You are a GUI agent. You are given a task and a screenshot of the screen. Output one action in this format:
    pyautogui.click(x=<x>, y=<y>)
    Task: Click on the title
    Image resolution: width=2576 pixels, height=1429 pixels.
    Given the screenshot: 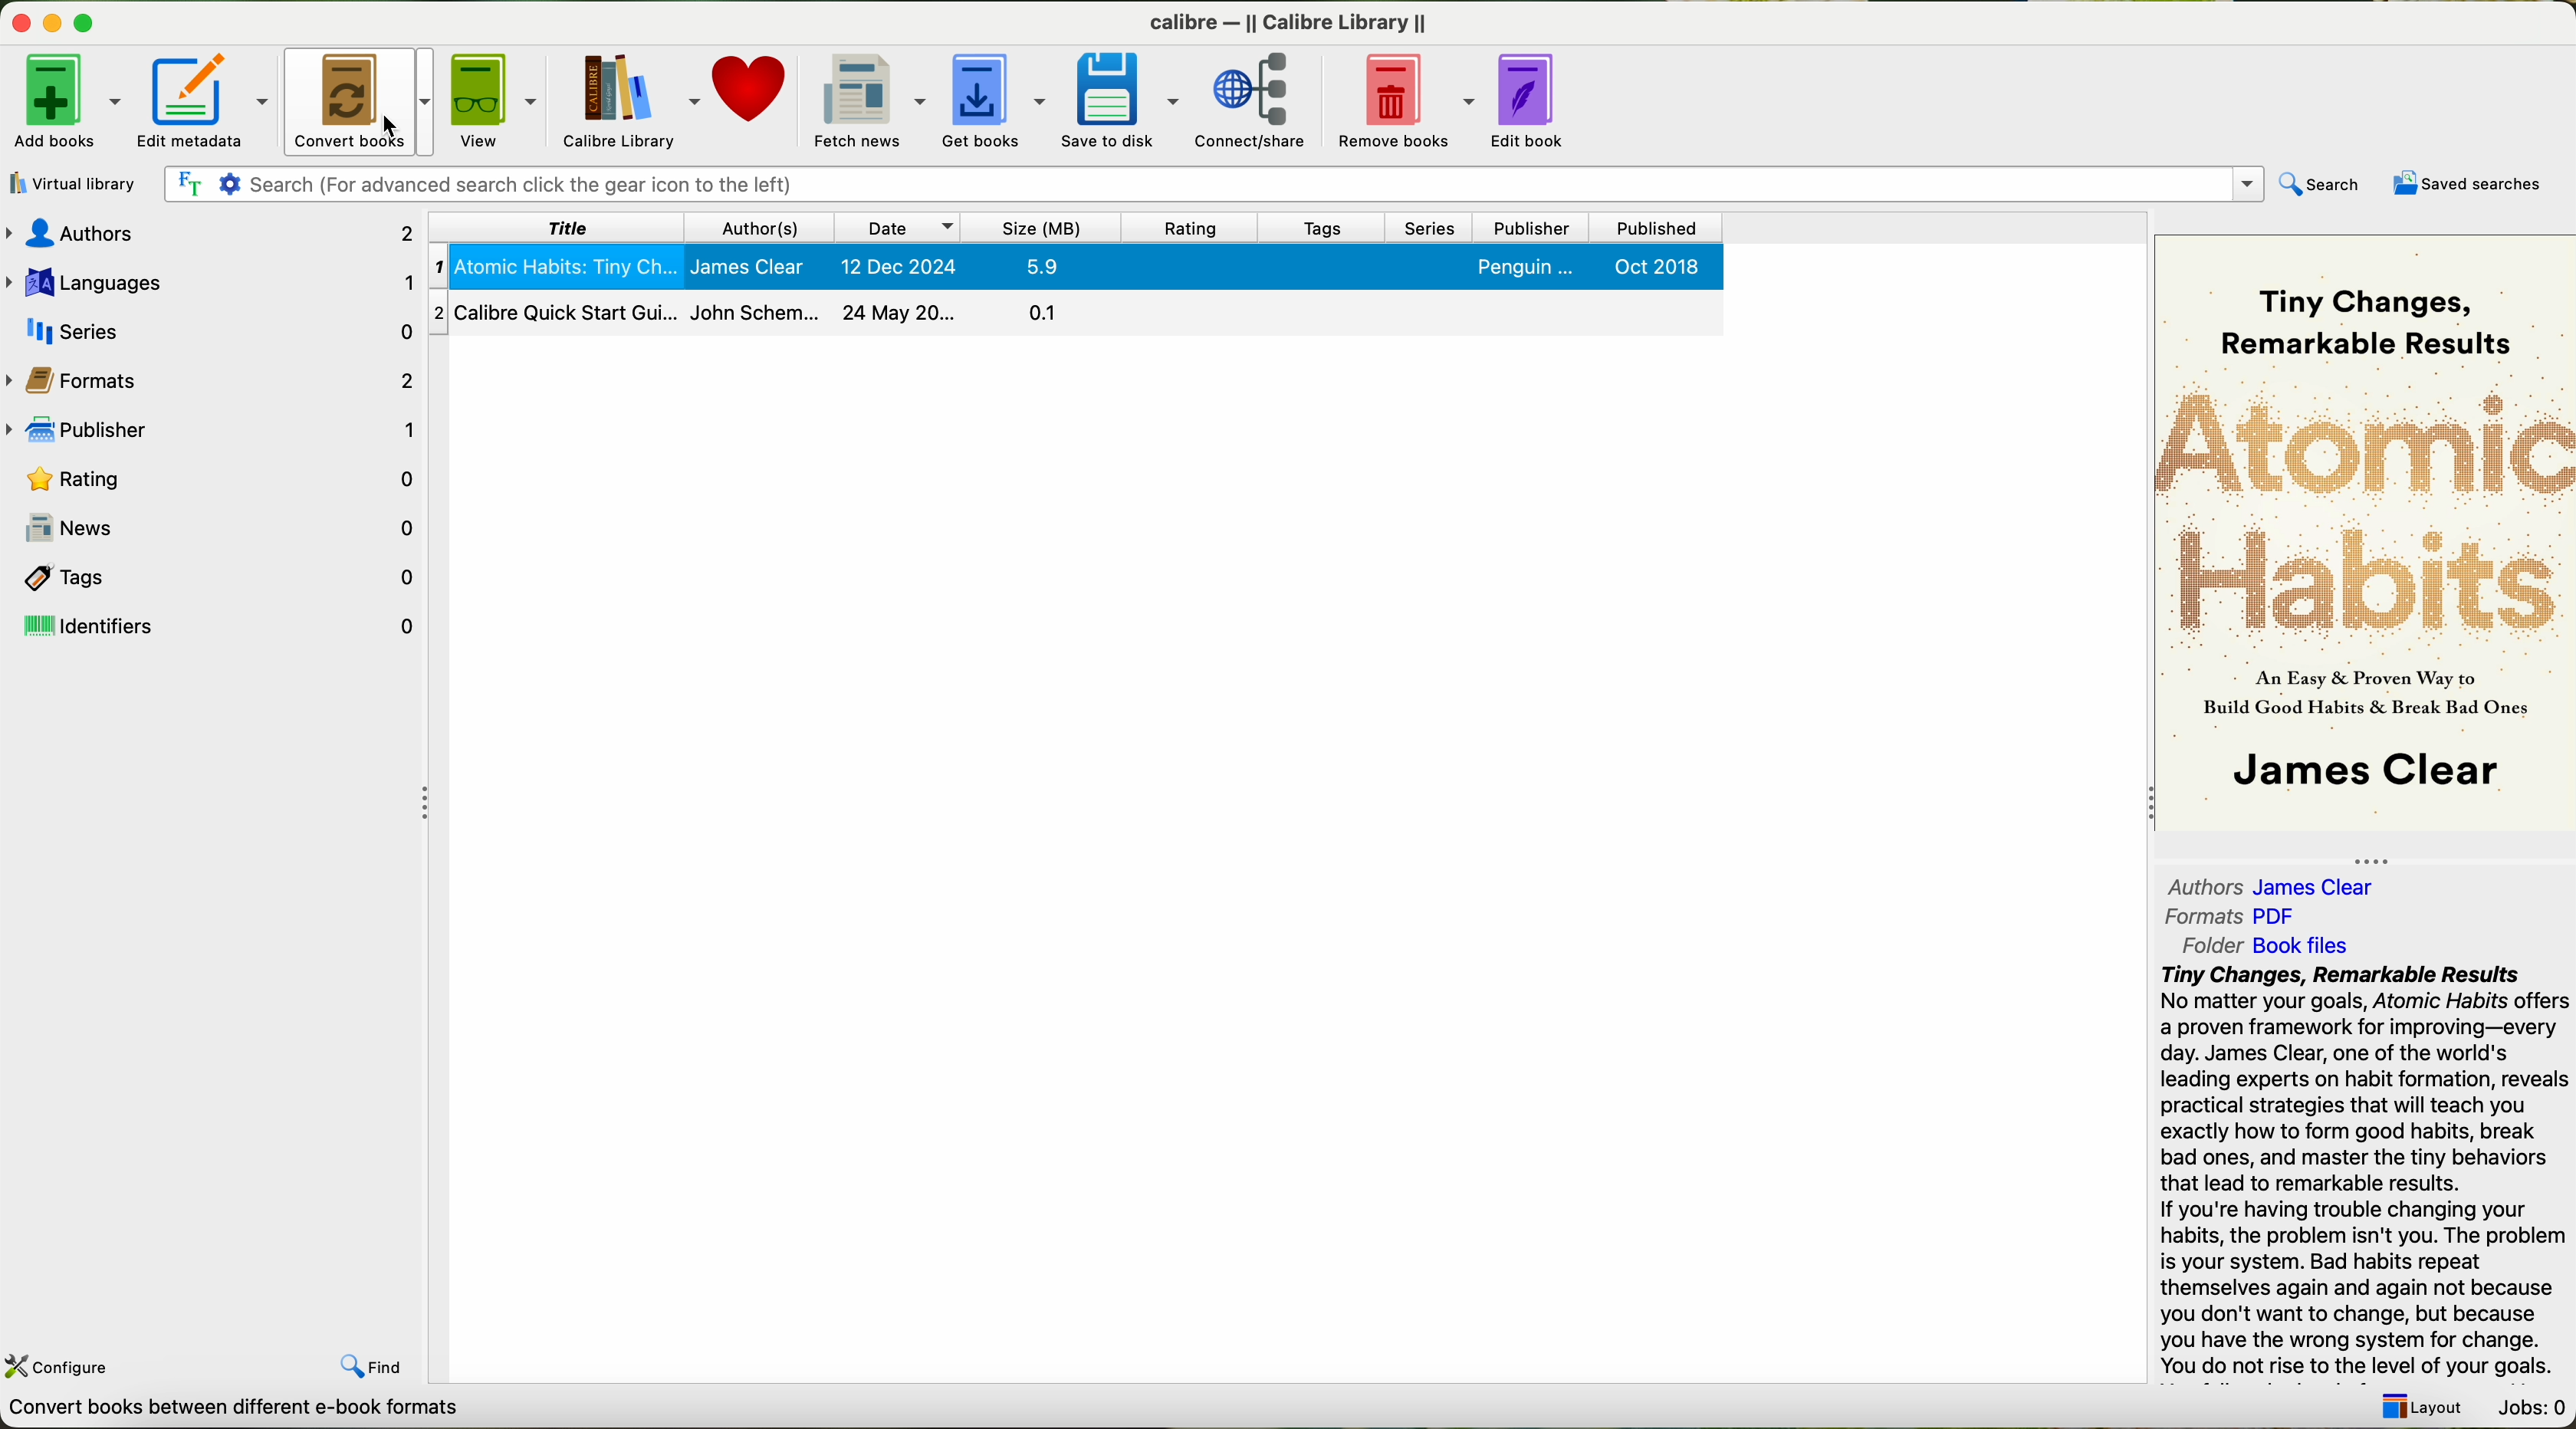 What is the action you would take?
    pyautogui.click(x=555, y=229)
    